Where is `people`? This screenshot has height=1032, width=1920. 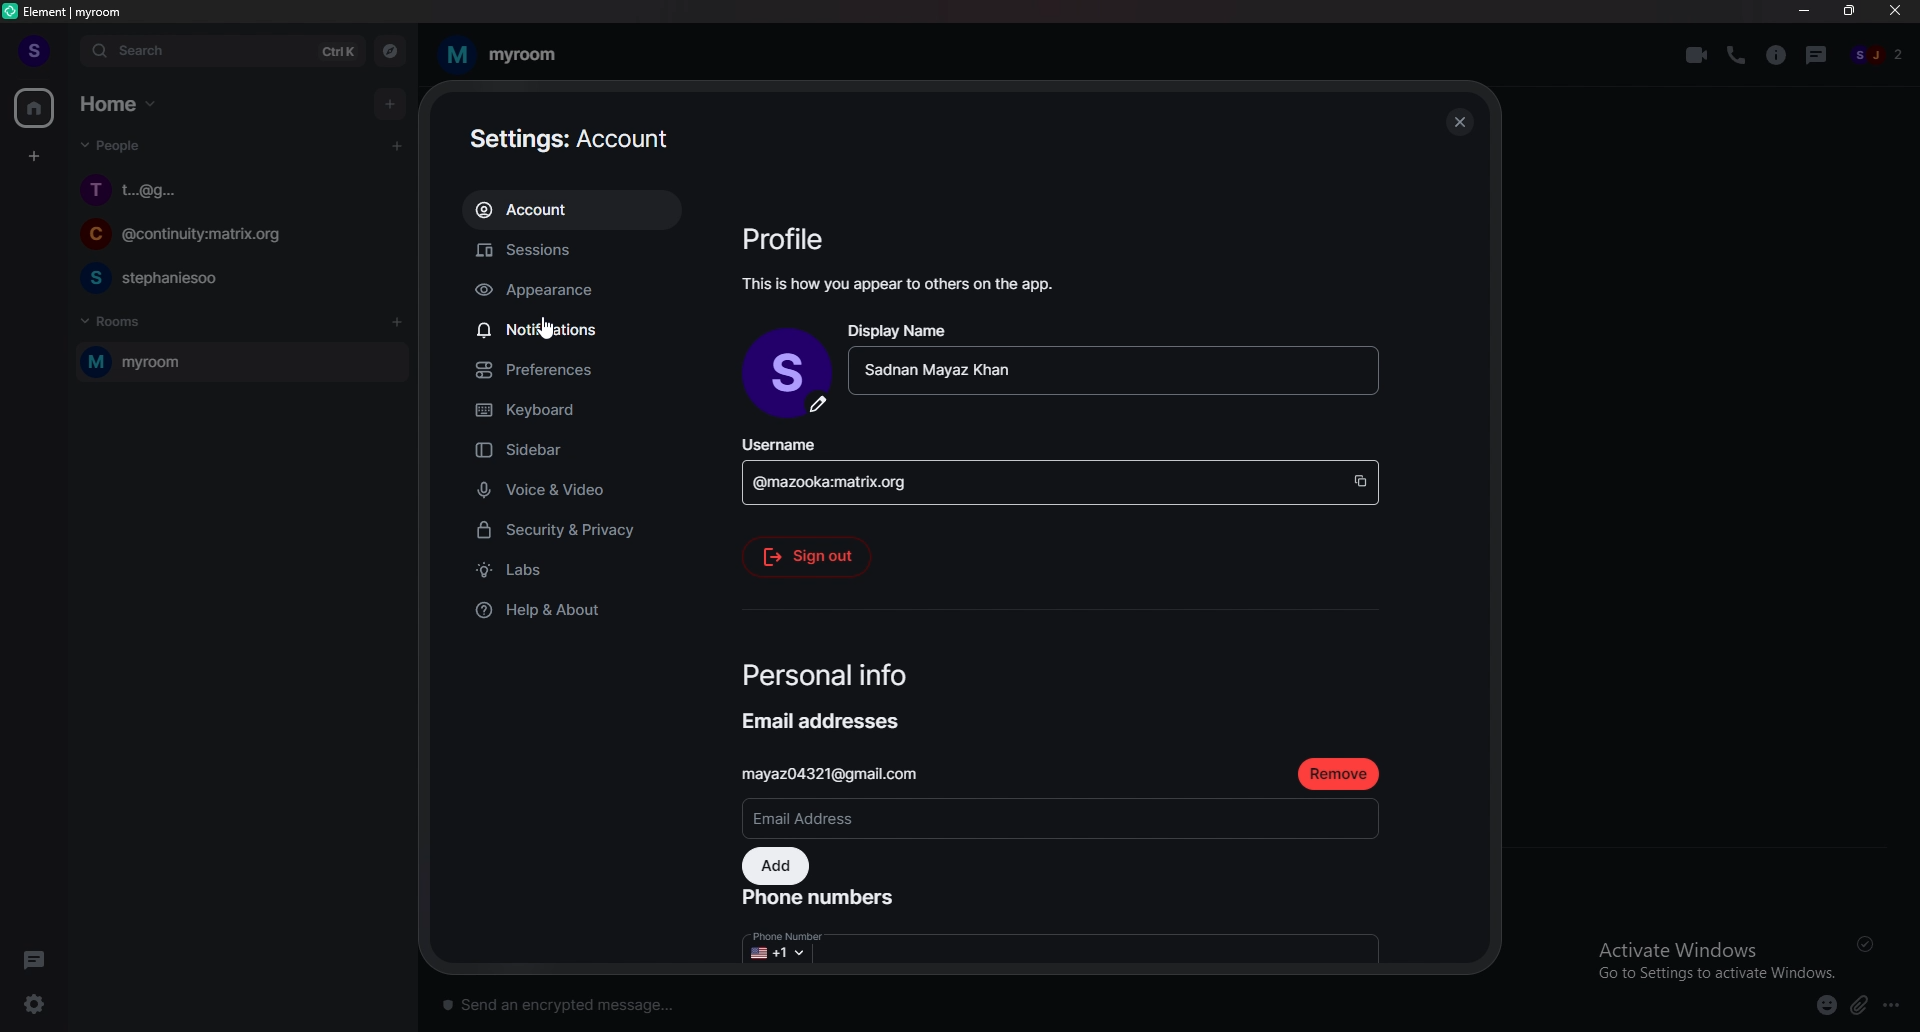 people is located at coordinates (1883, 55).